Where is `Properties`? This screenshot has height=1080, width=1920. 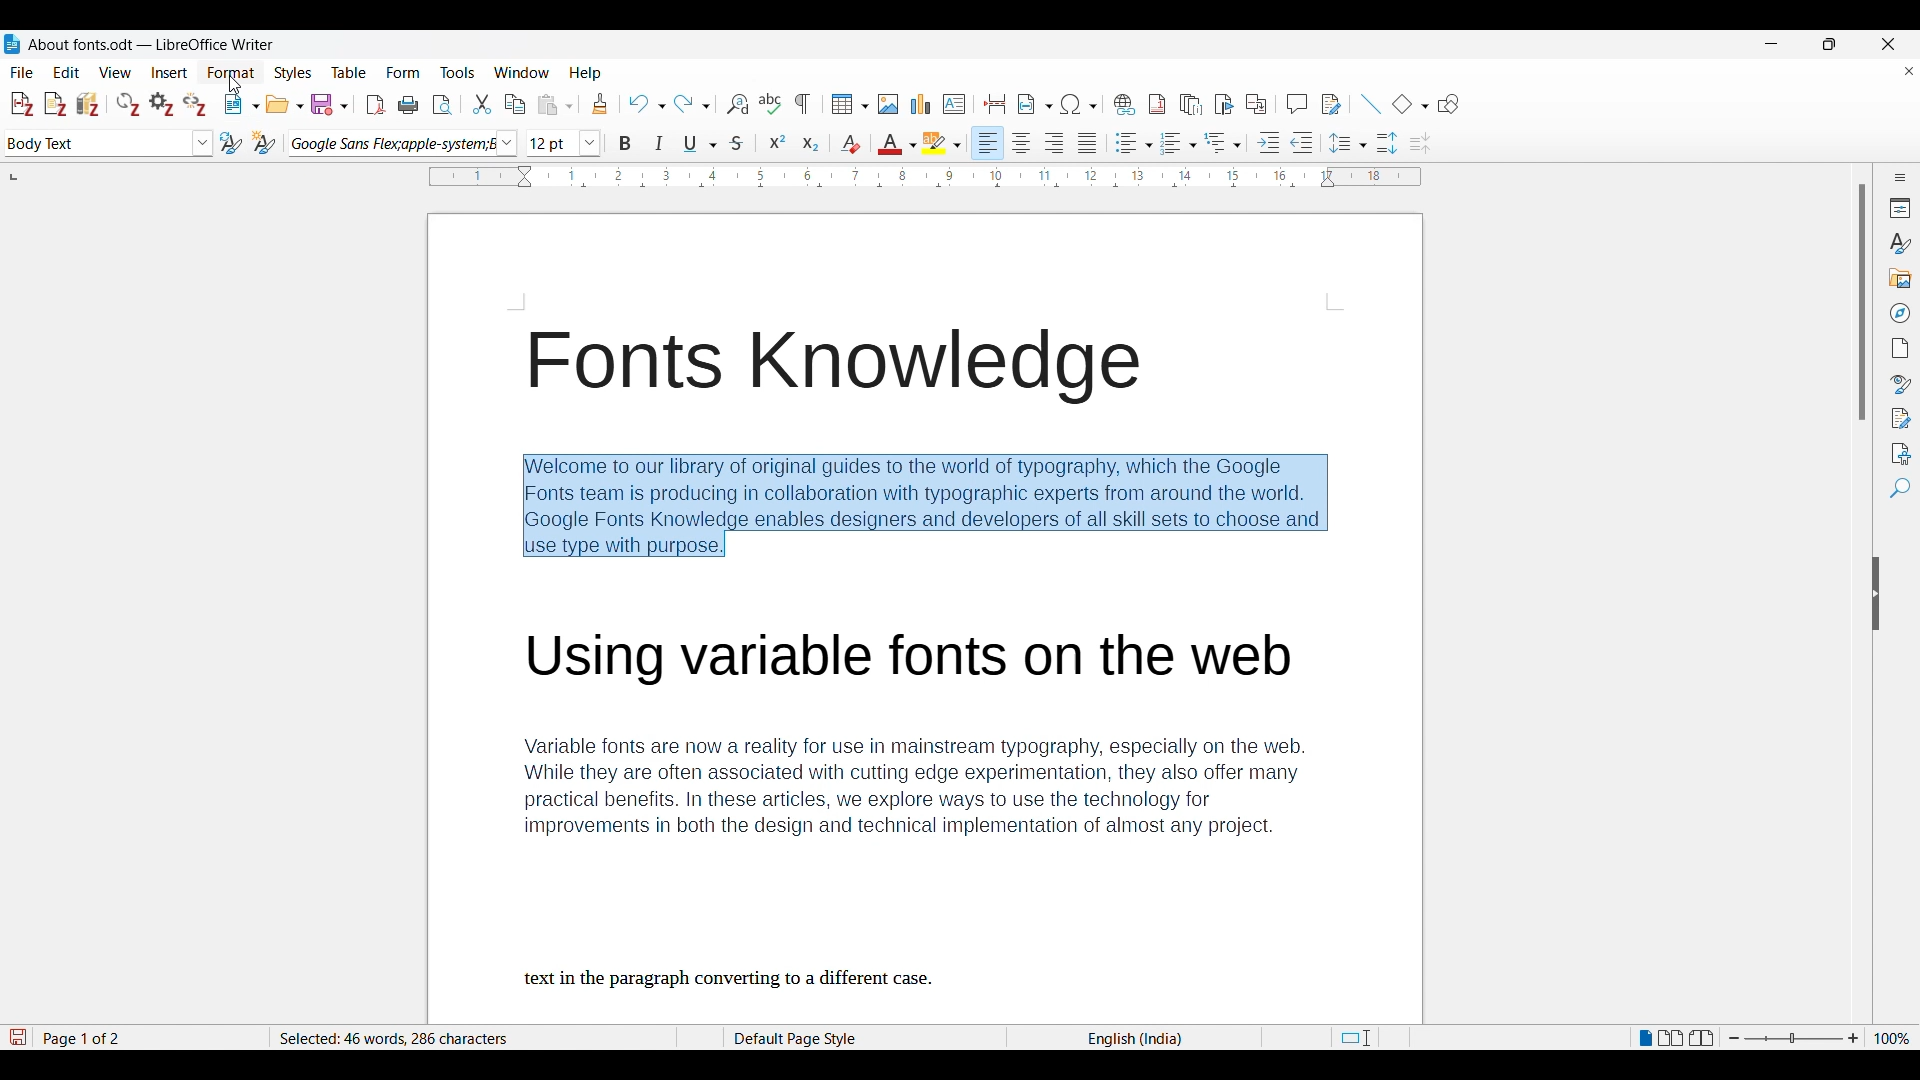
Properties is located at coordinates (1901, 208).